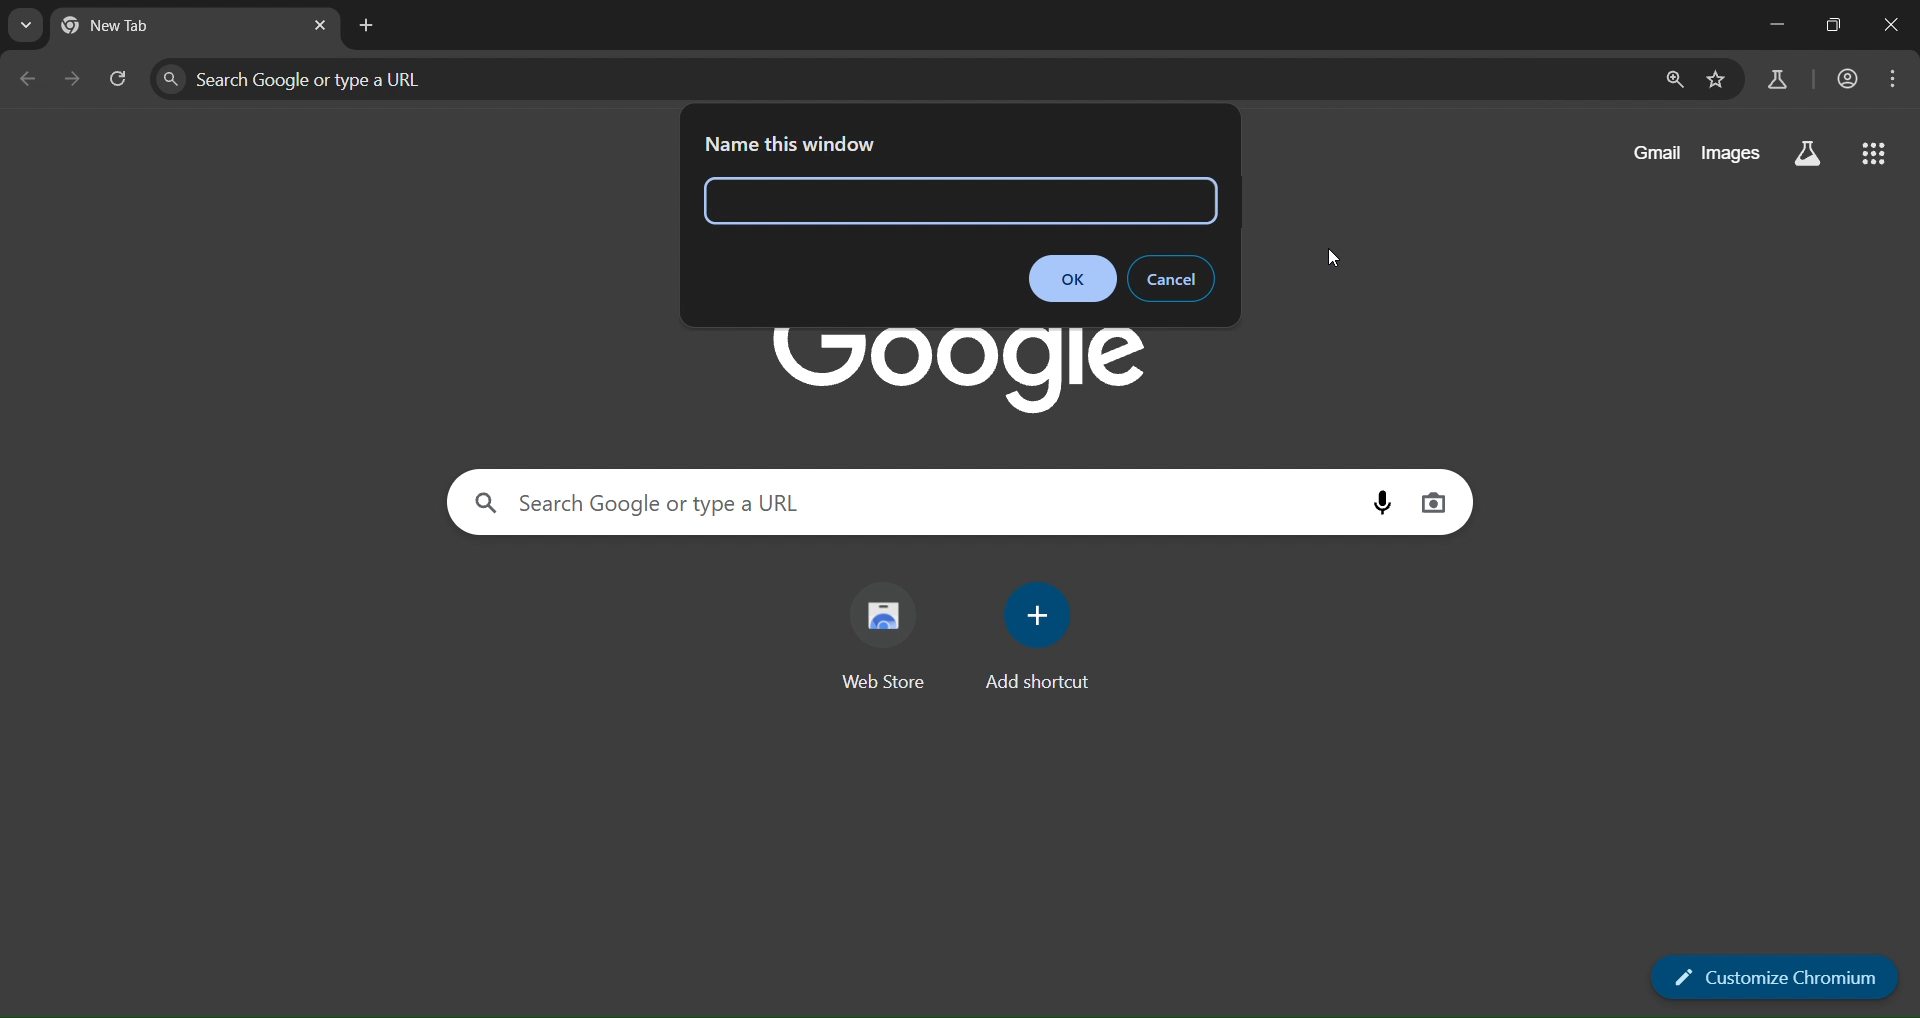 The height and width of the screenshot is (1018, 1920). What do you see at coordinates (368, 26) in the screenshot?
I see `new tab` at bounding box center [368, 26].